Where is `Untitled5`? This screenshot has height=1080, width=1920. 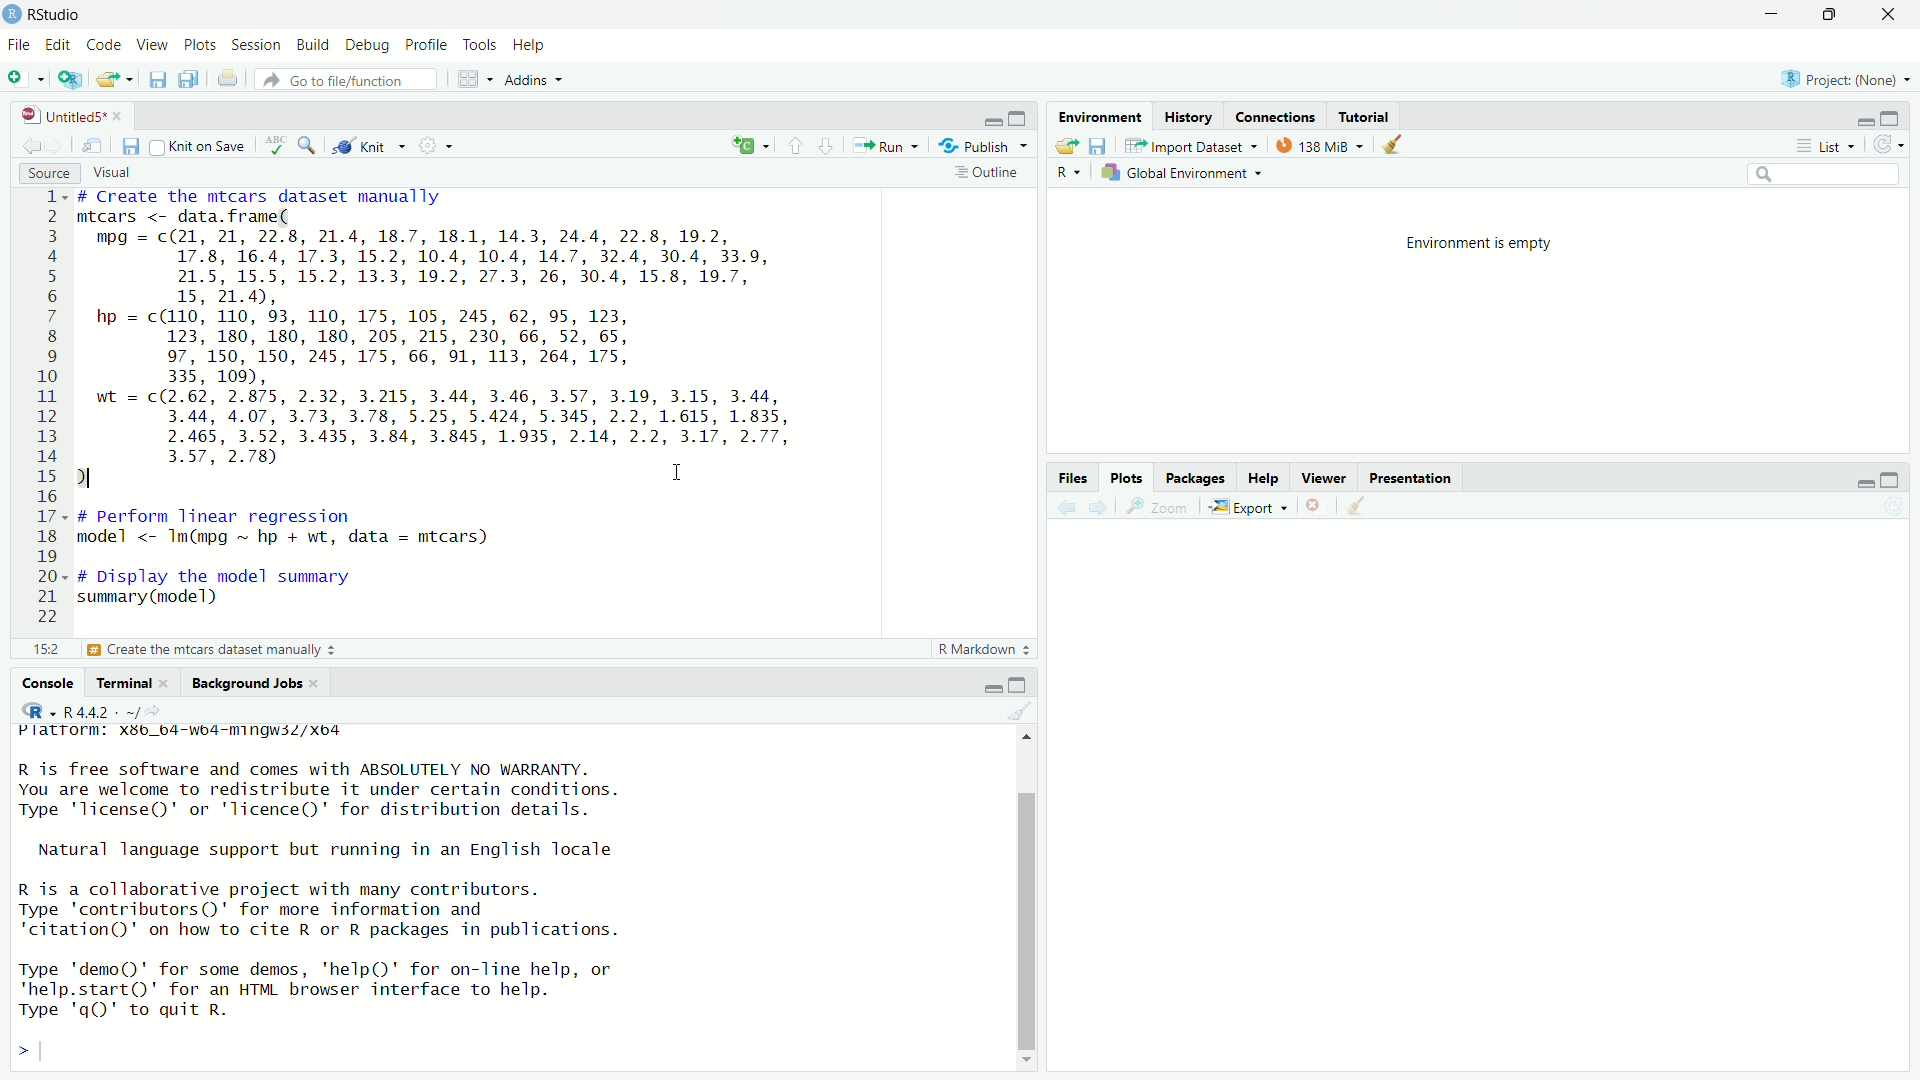
Untitled5 is located at coordinates (64, 116).